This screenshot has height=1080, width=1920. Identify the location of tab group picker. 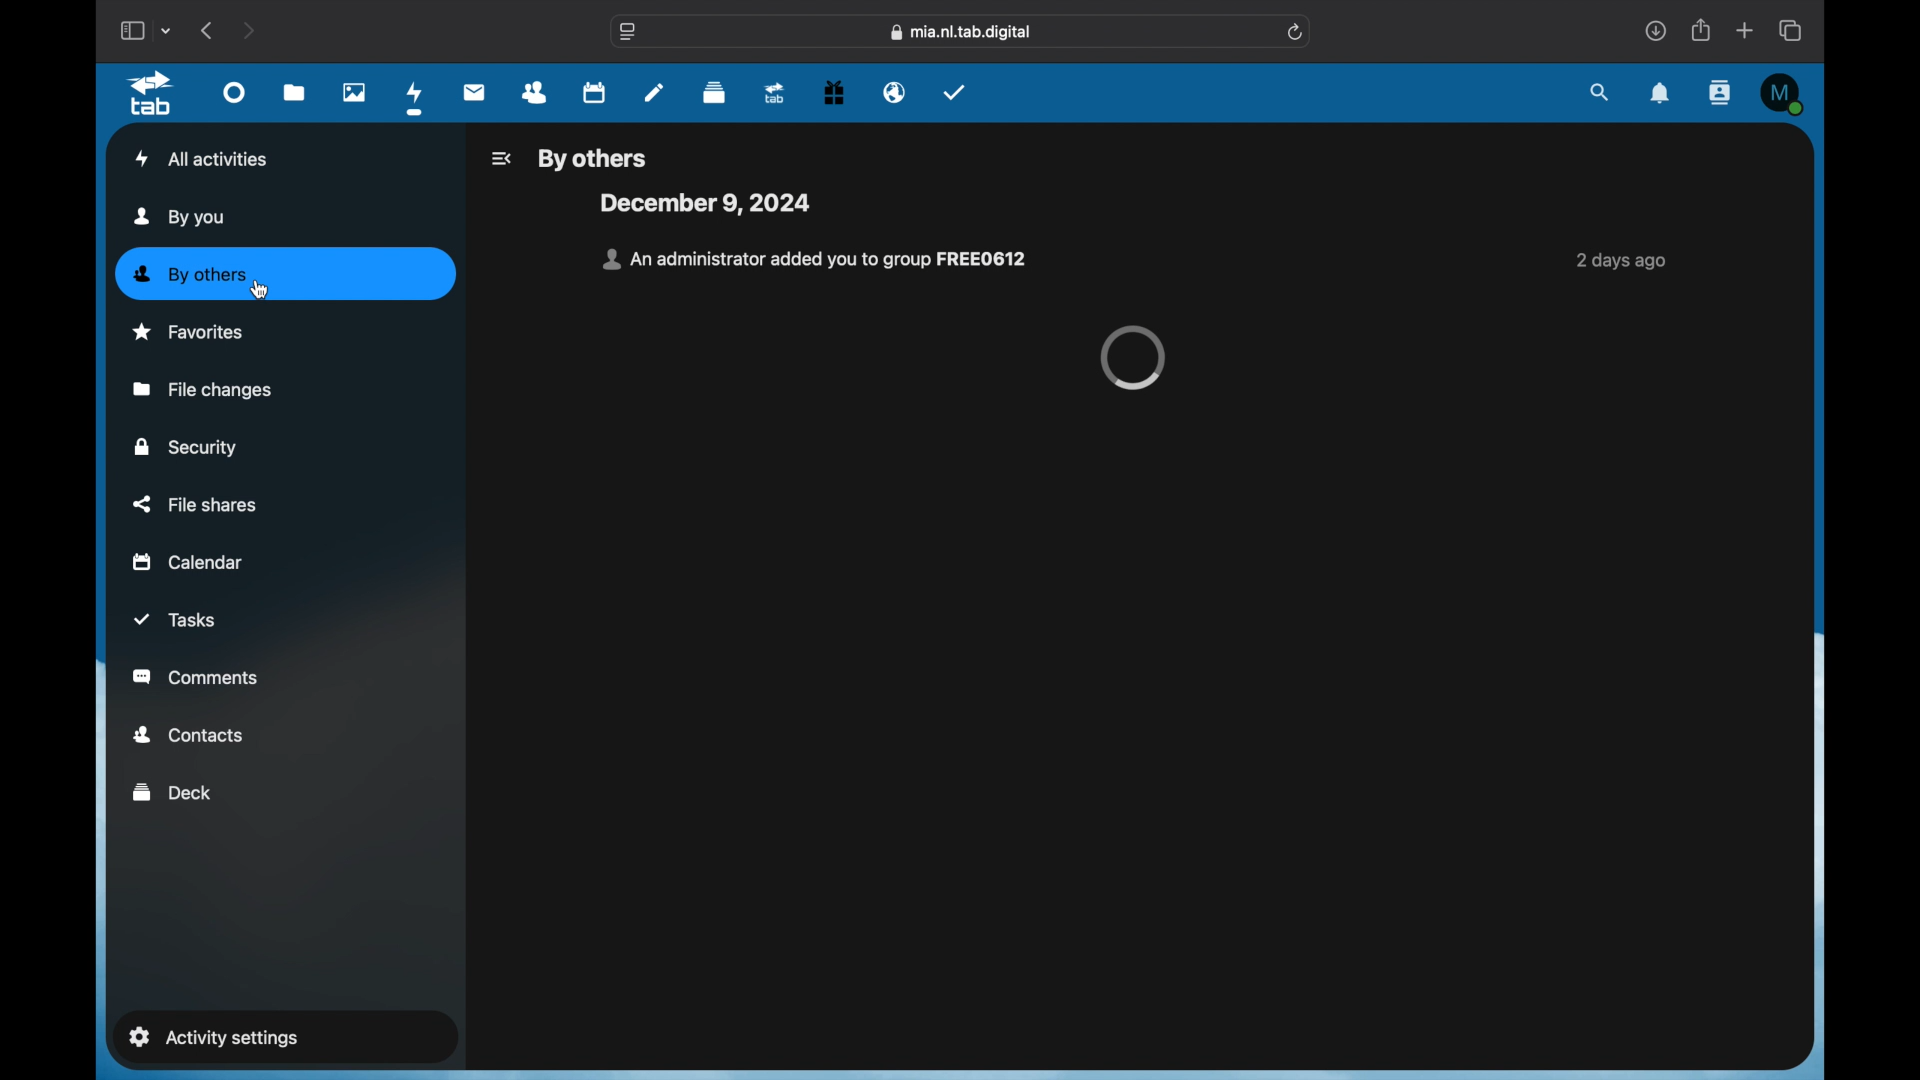
(167, 30).